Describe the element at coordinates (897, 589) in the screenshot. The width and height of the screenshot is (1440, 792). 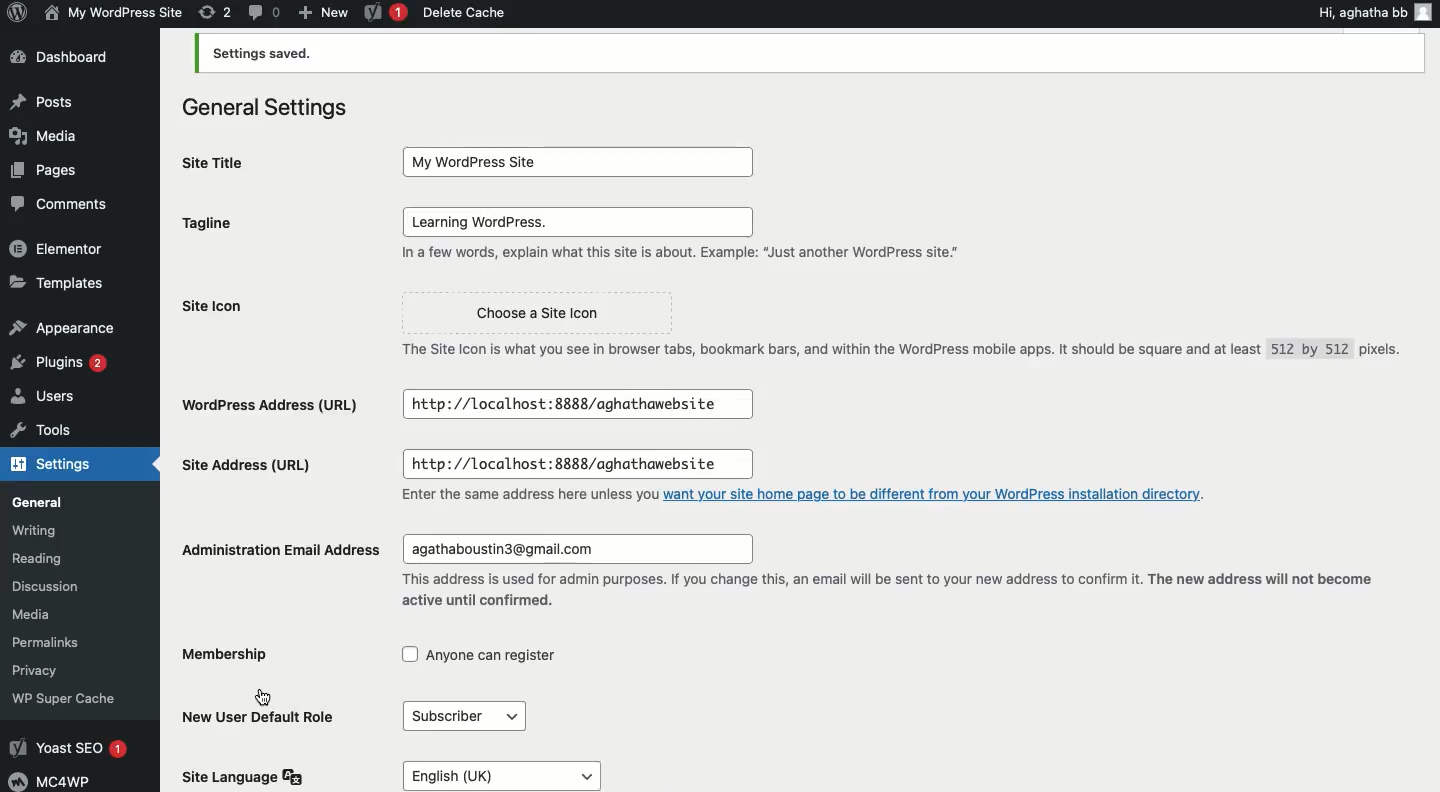
I see `“This address is used for admin purposes. If you change this, an email wil be sent to your new address to confirm it. The new address will not become
active until confirmed.` at that location.